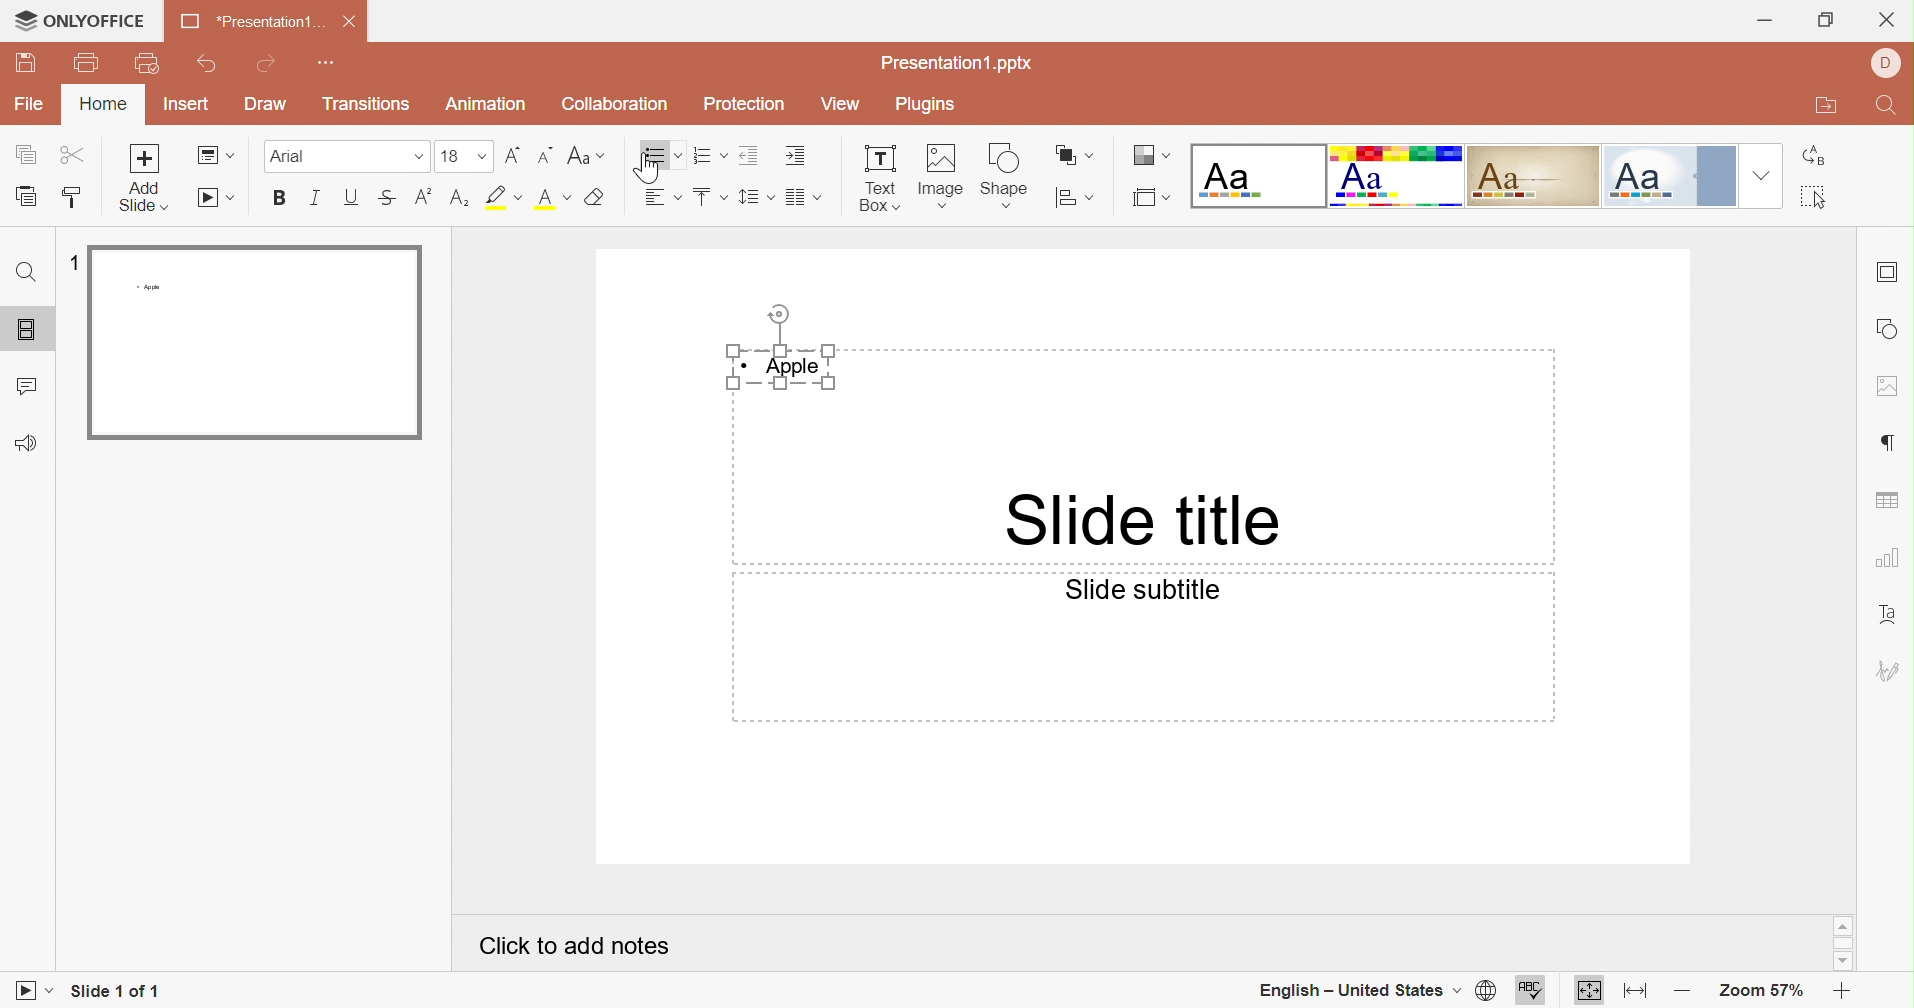 The image size is (1914, 1008). Describe the element at coordinates (1842, 992) in the screenshot. I see `Zoom in` at that location.